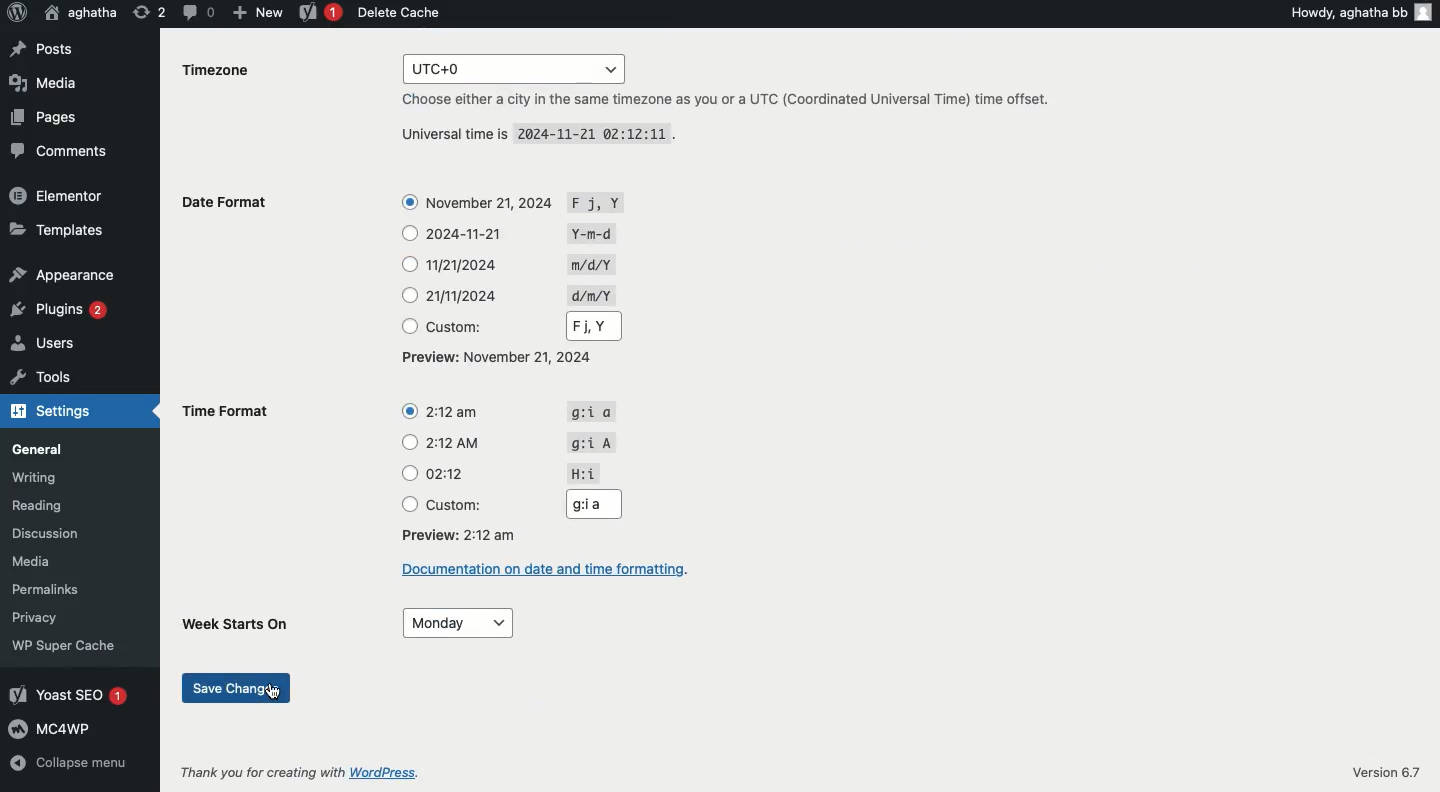 Image resolution: width=1440 pixels, height=792 pixels. Describe the element at coordinates (254, 12) in the screenshot. I see `New` at that location.